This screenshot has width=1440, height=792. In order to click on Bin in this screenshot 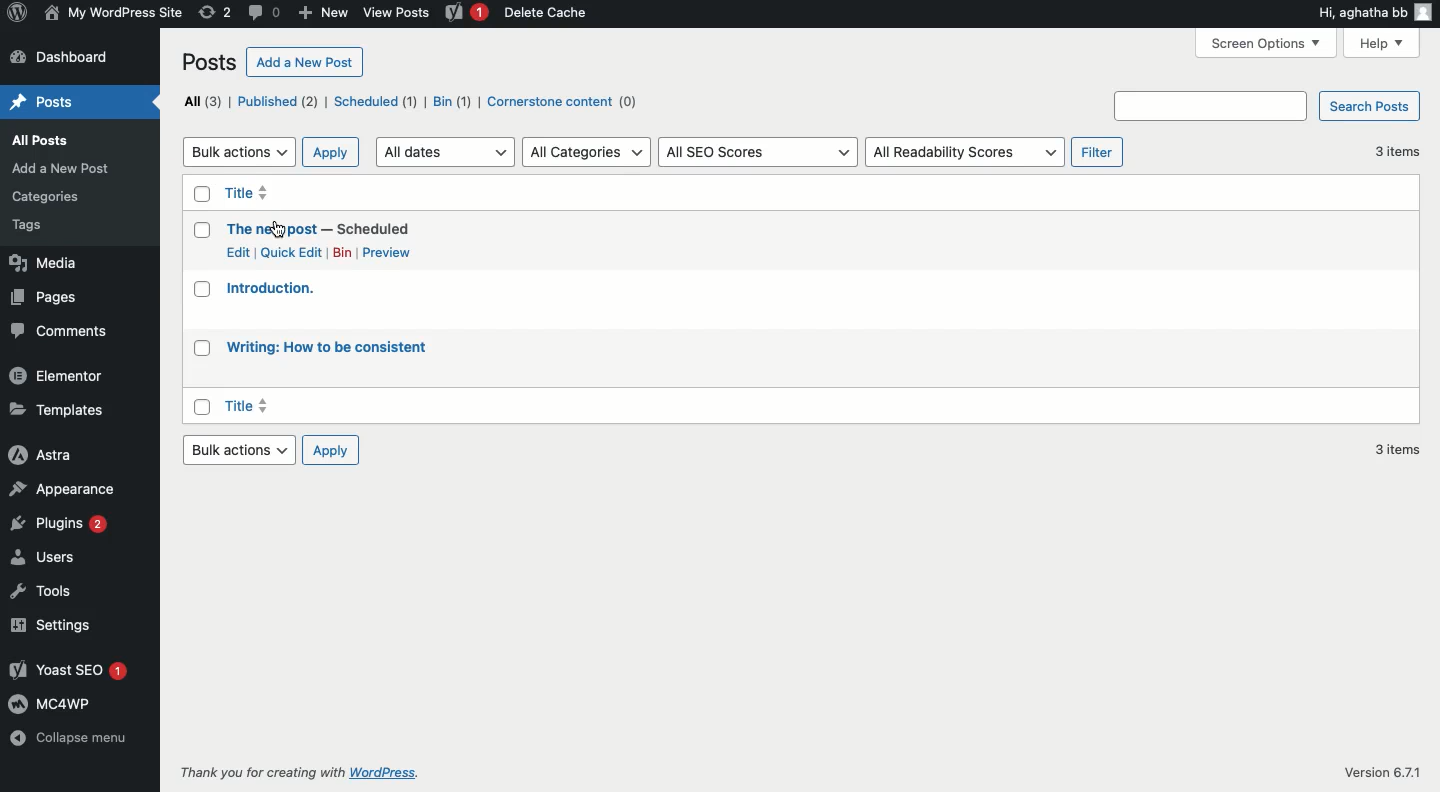, I will do `click(343, 253)`.